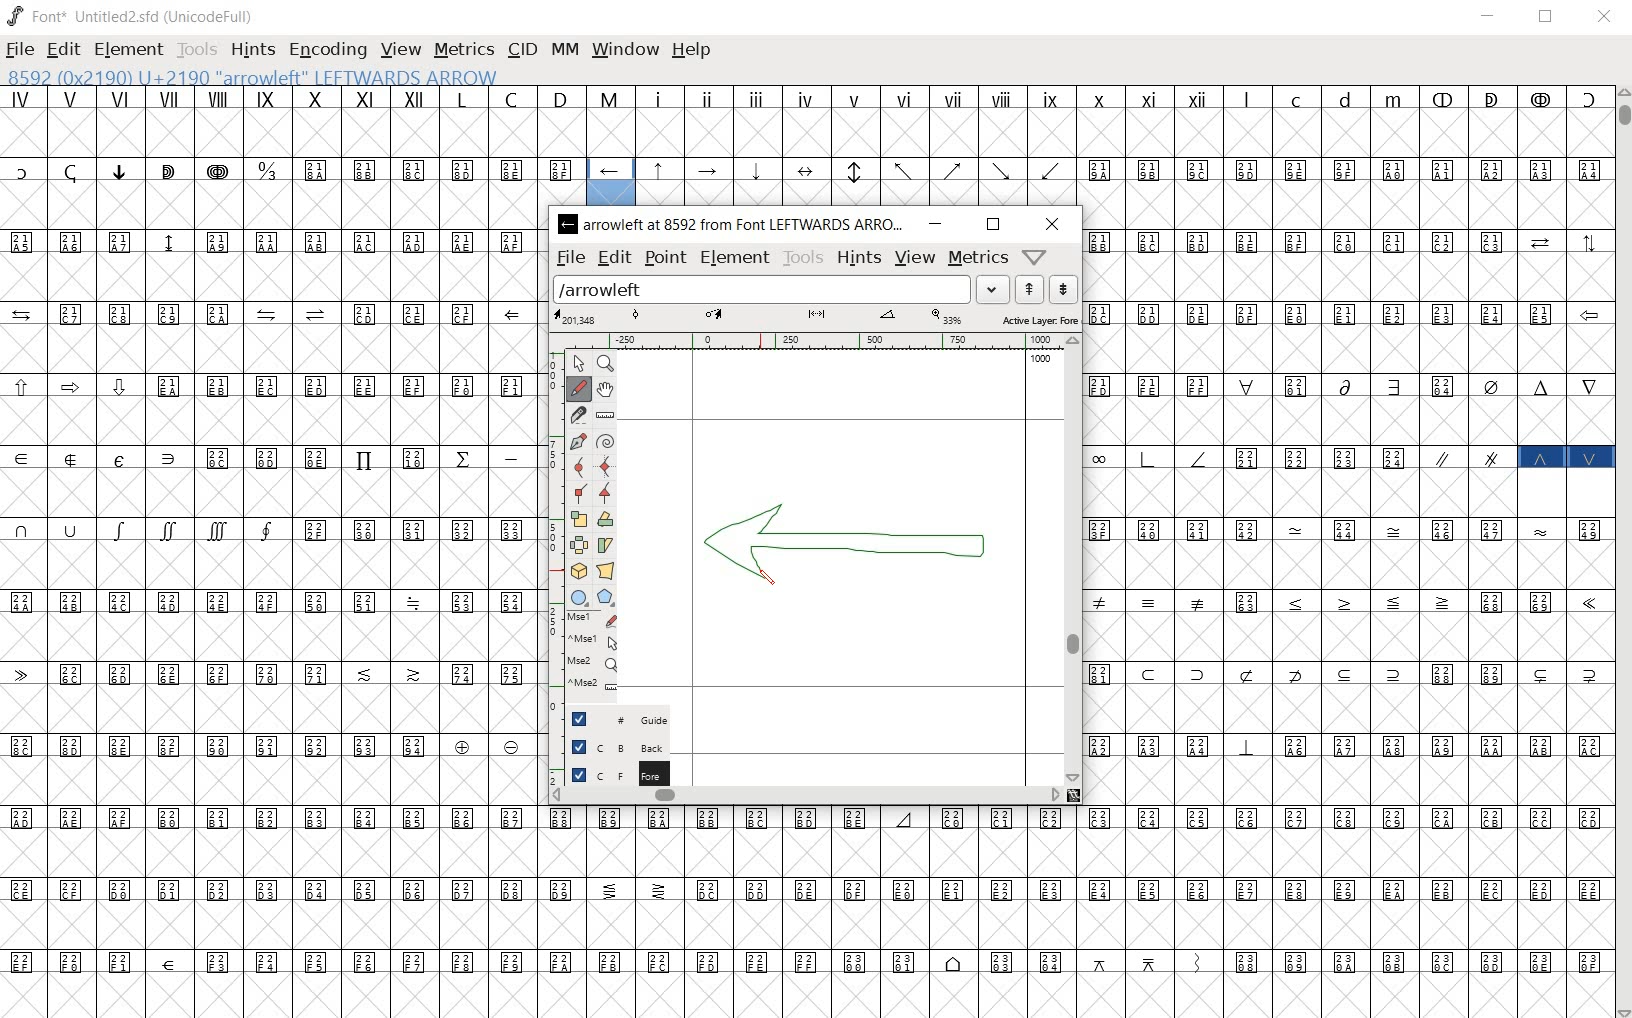 This screenshot has height=1018, width=1632. What do you see at coordinates (329, 52) in the screenshot?
I see `encoding` at bounding box center [329, 52].